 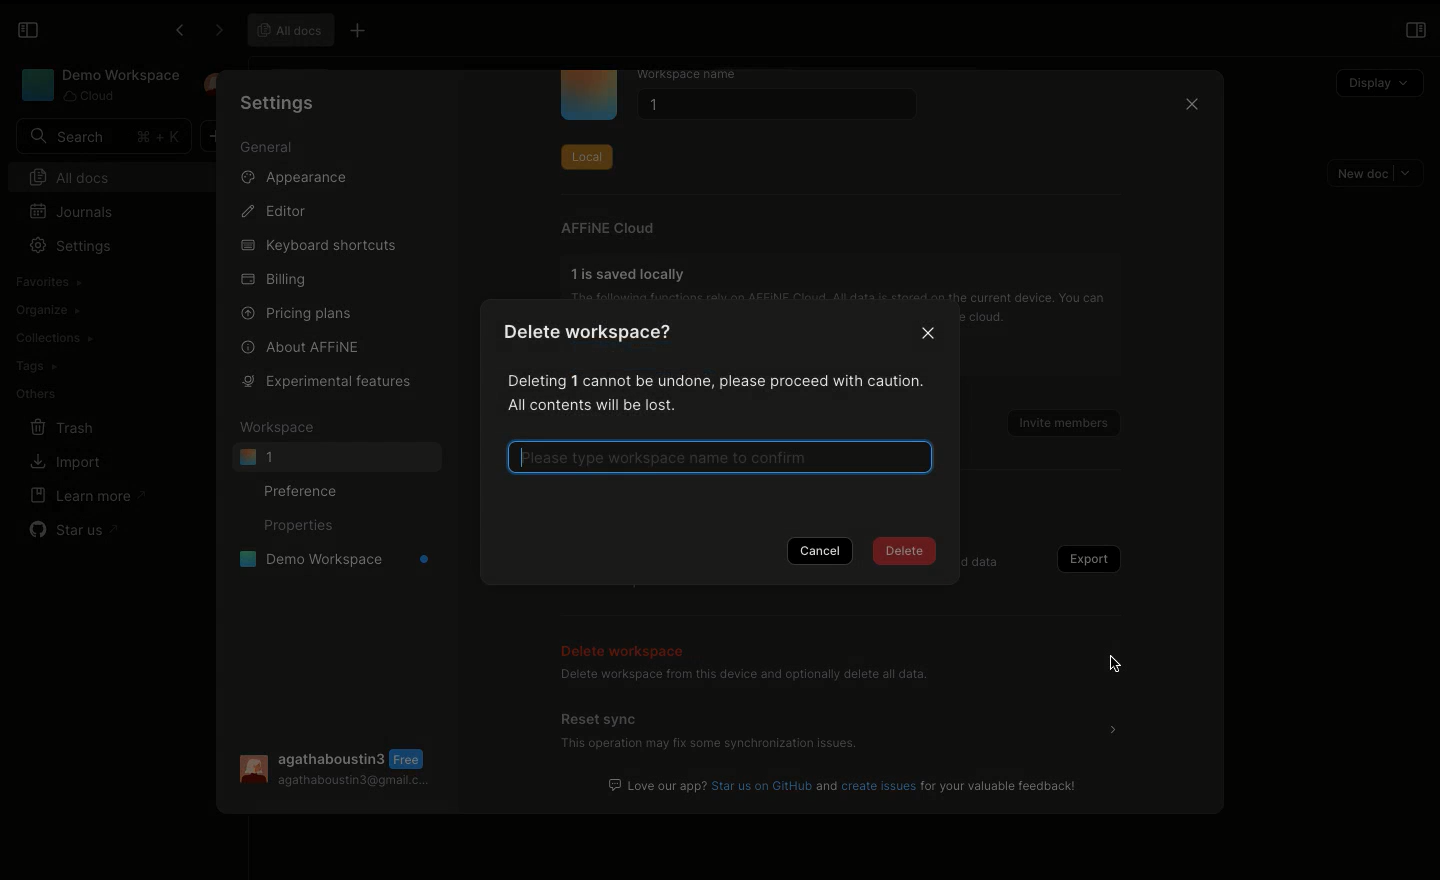 What do you see at coordinates (47, 282) in the screenshot?
I see `Favorites` at bounding box center [47, 282].